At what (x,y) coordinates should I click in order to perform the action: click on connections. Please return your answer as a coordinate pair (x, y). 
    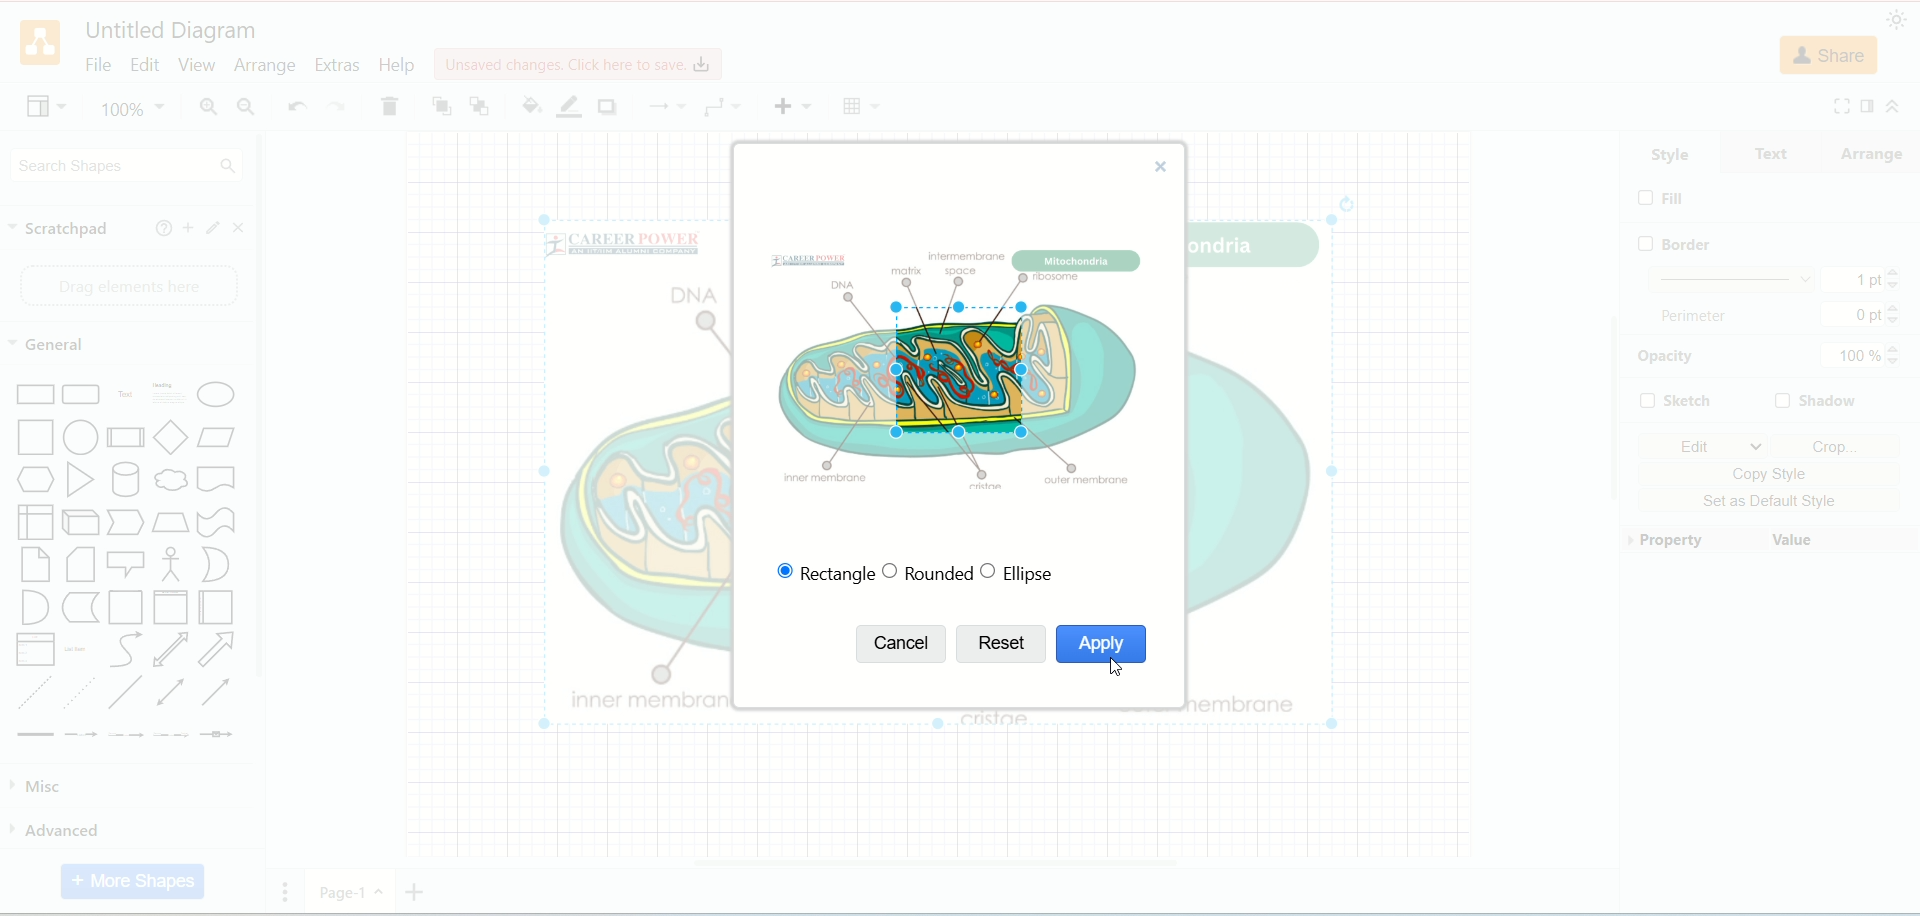
    Looking at the image, I should click on (667, 106).